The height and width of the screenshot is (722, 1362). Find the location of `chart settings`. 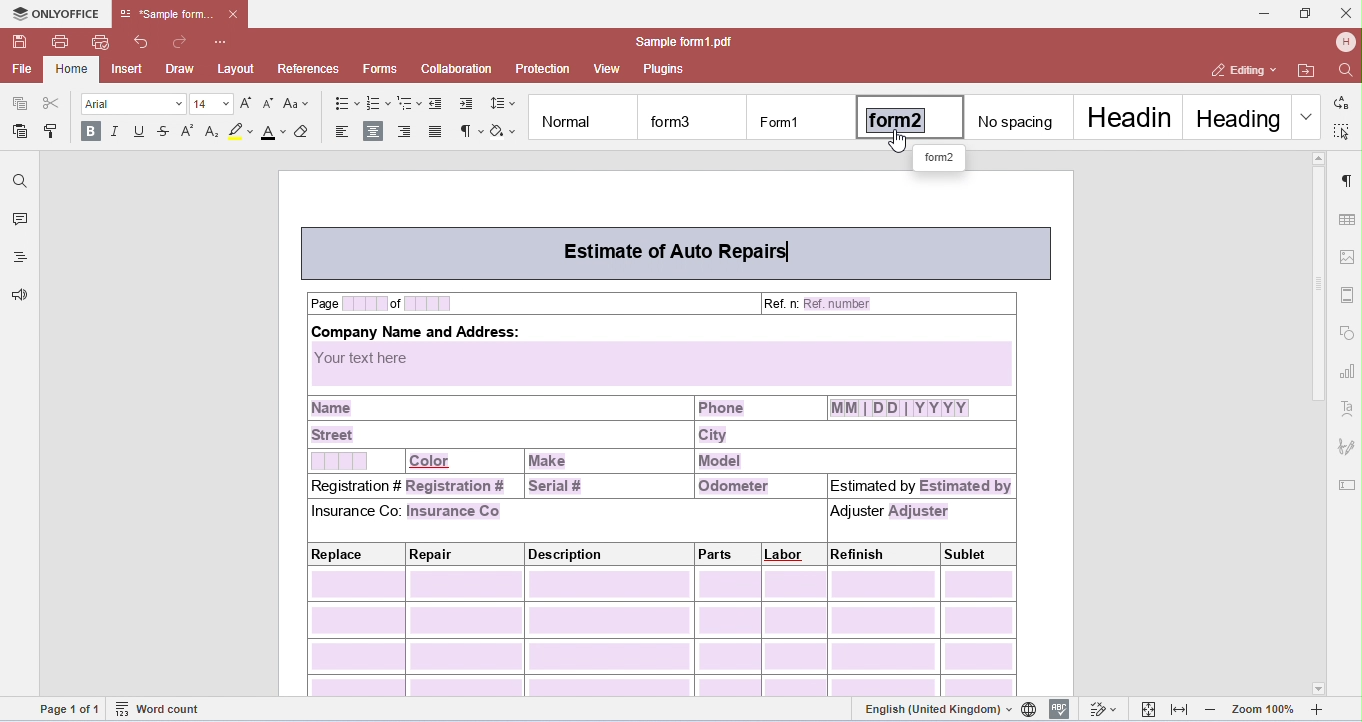

chart settings is located at coordinates (1347, 369).